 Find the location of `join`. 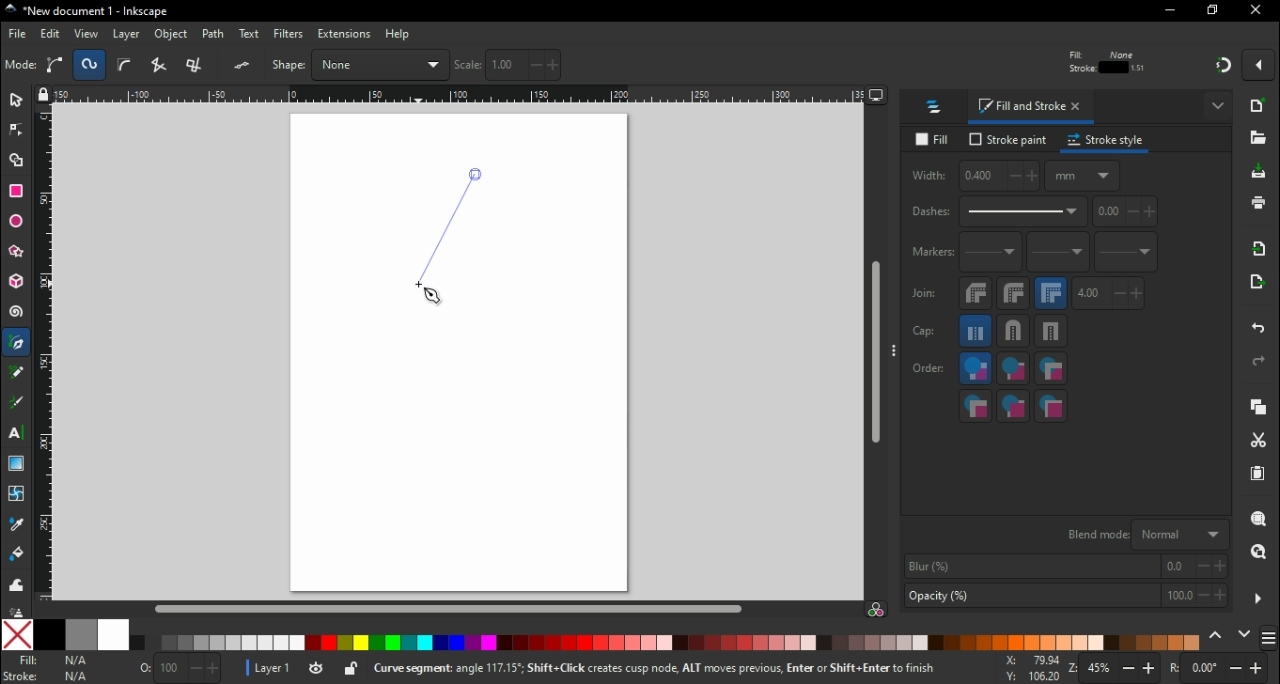

join is located at coordinates (925, 298).